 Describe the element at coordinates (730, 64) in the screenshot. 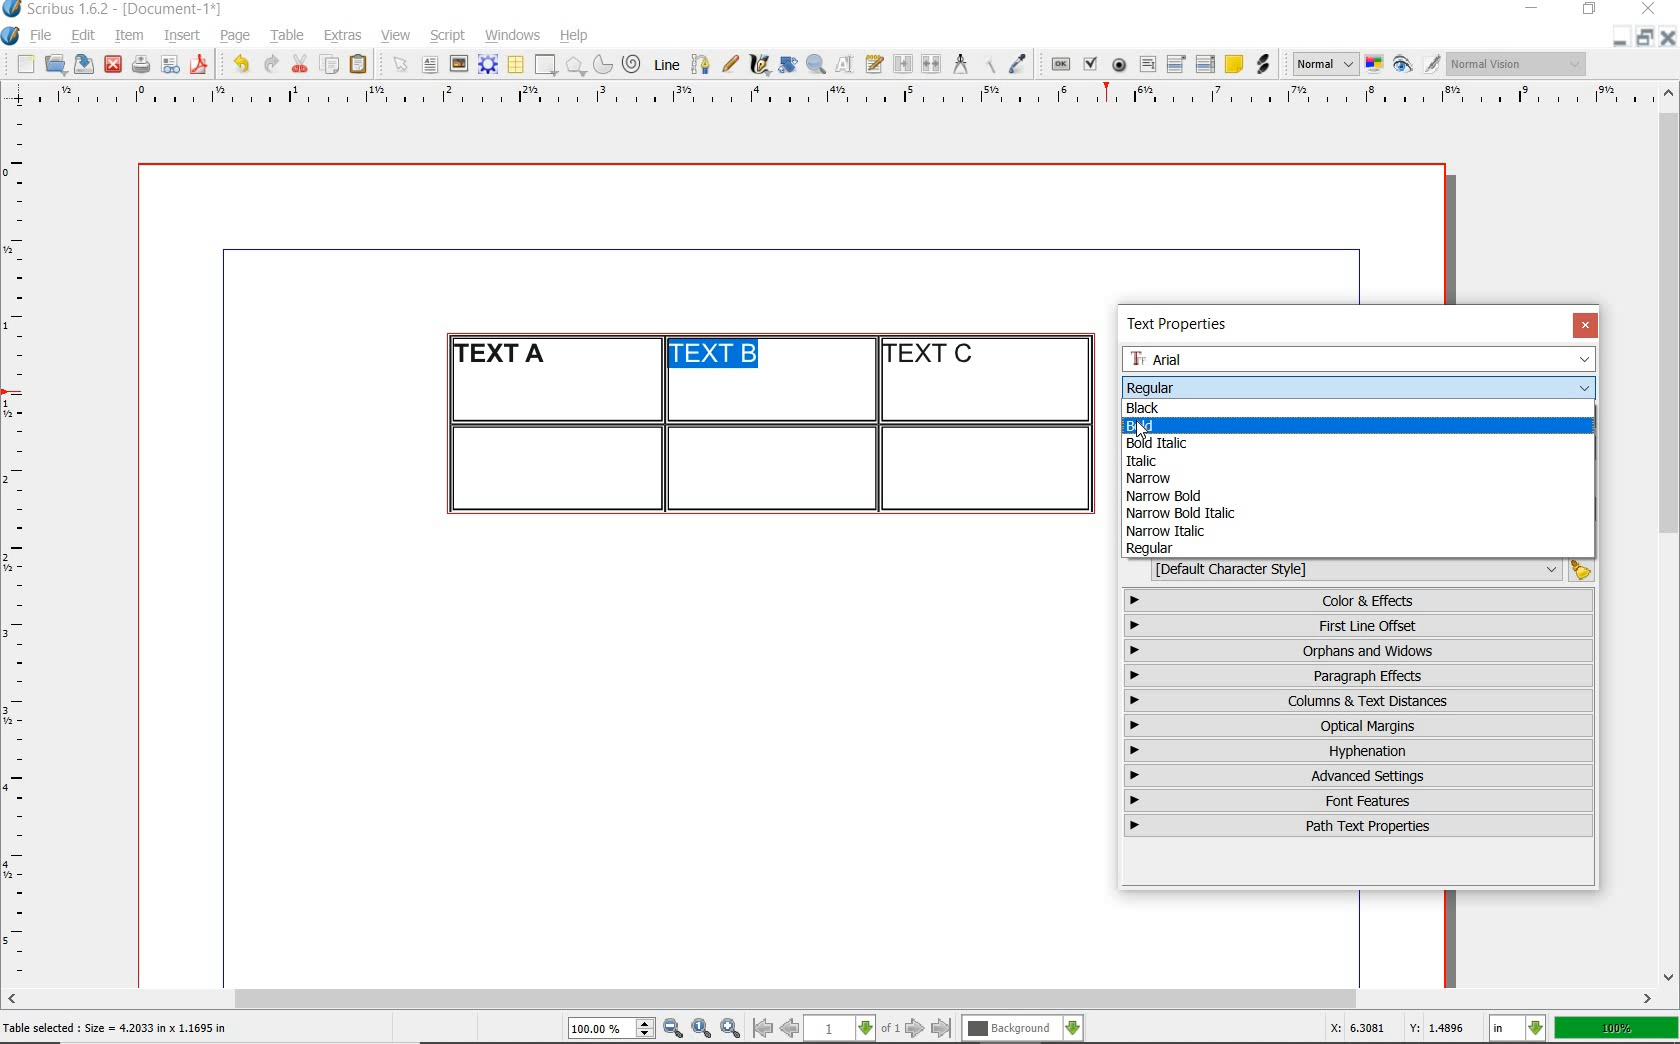

I see `freehand line` at that location.